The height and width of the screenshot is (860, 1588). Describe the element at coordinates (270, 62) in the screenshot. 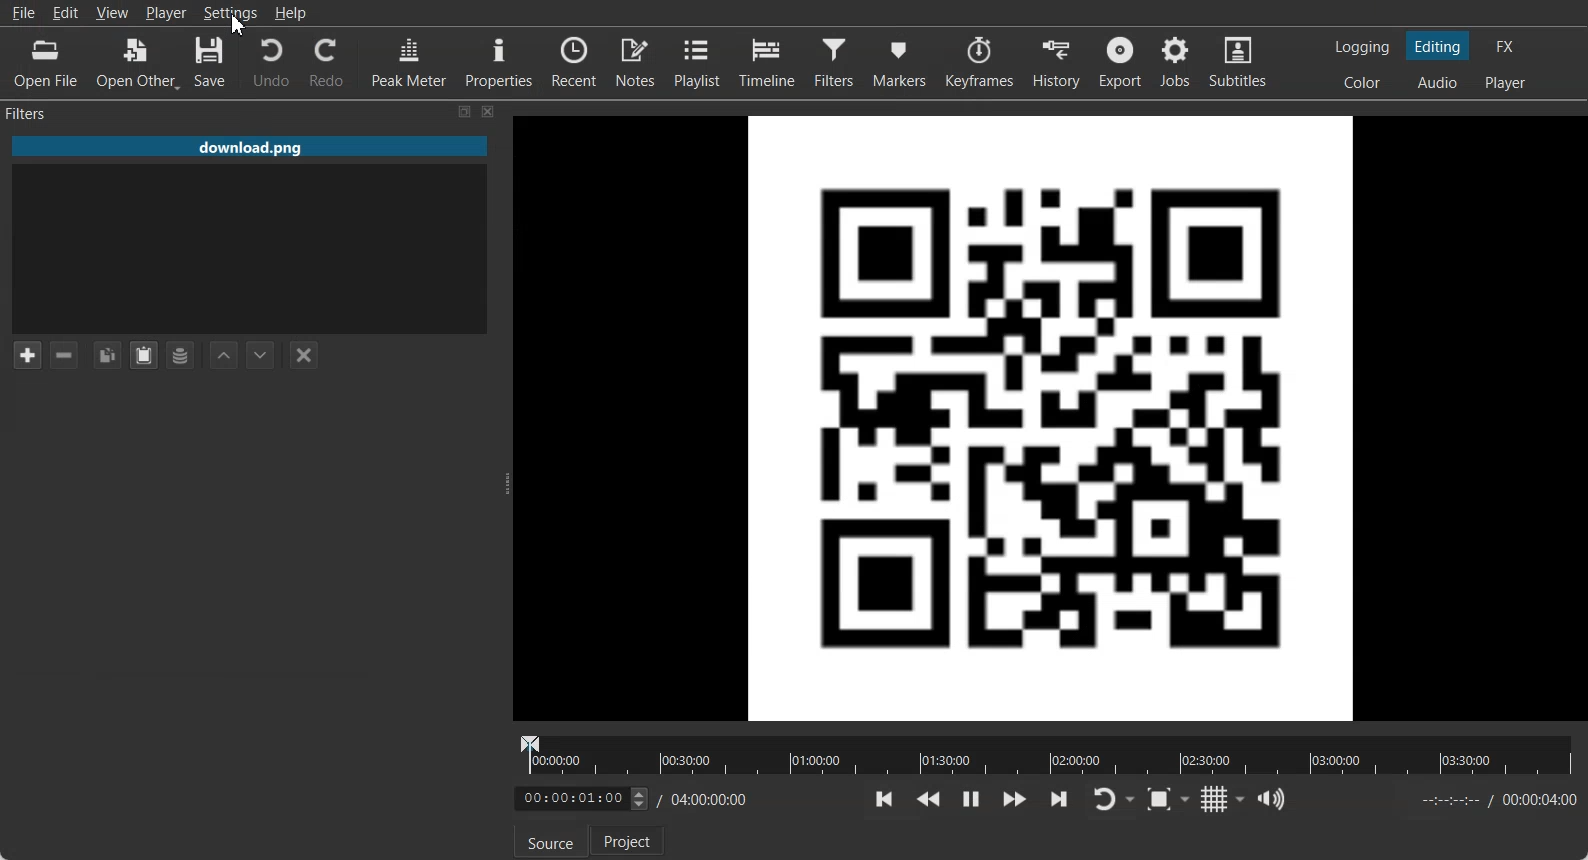

I see `Undo` at that location.